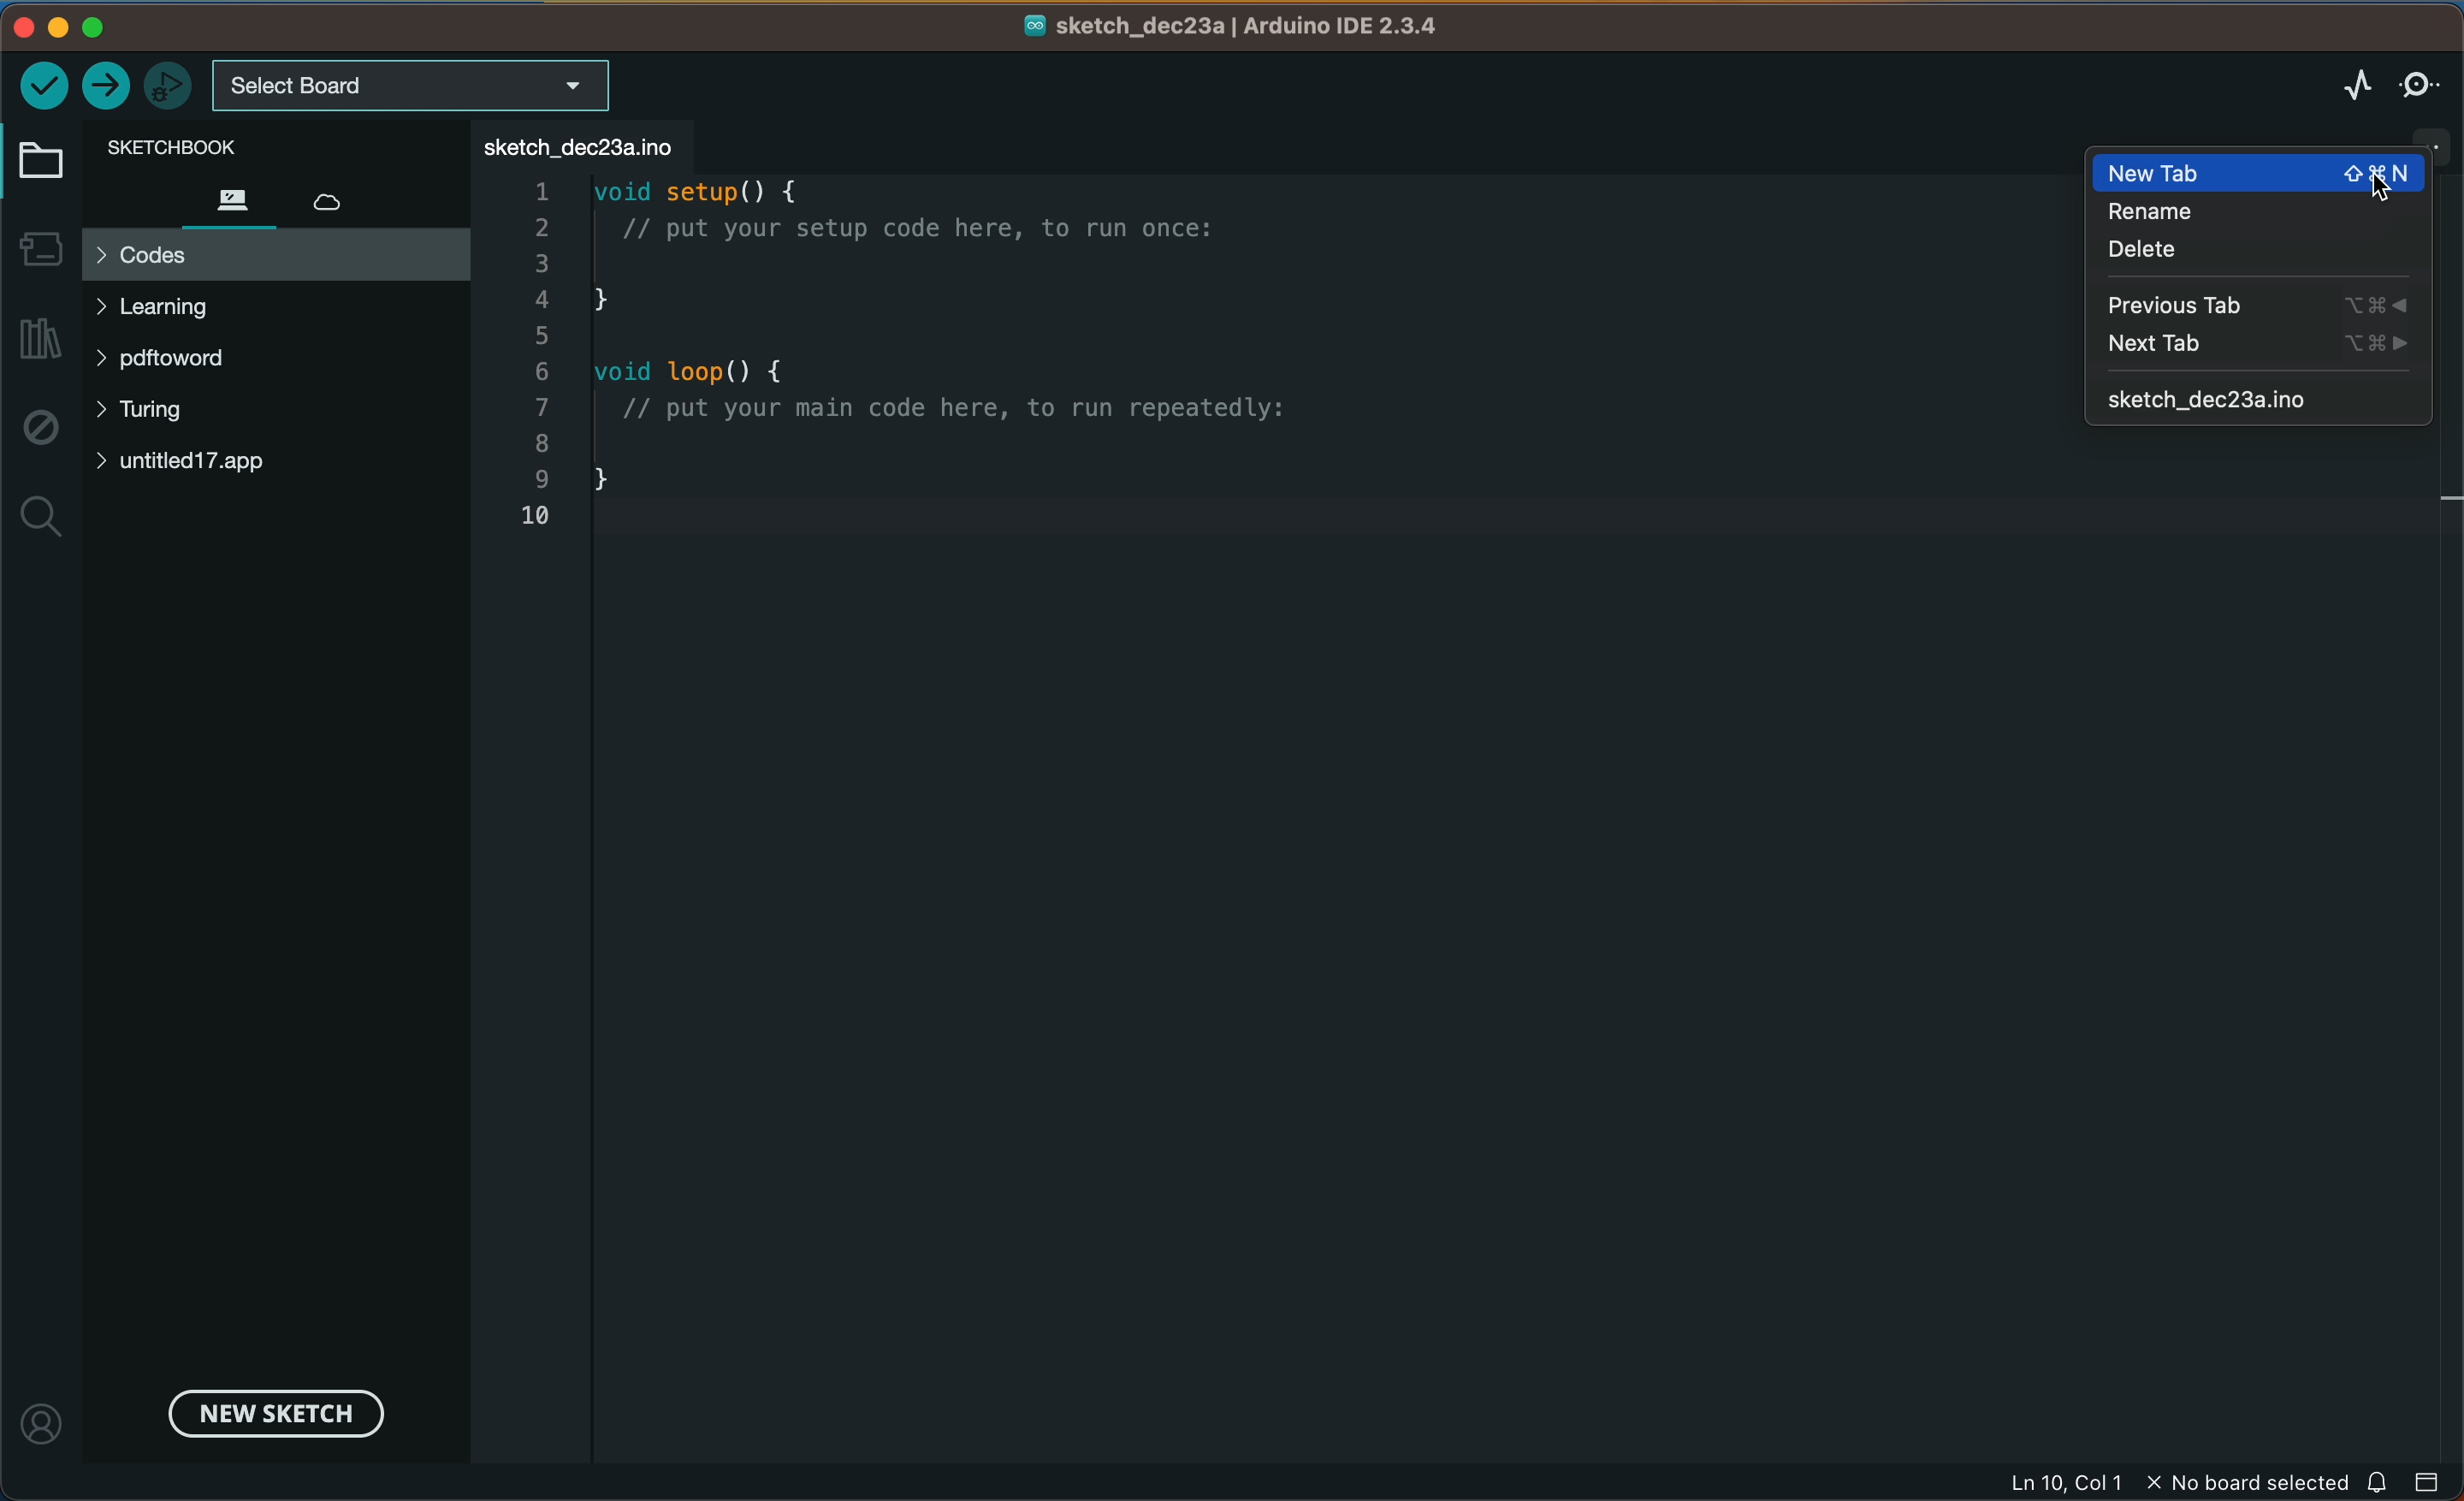 This screenshot has width=2464, height=1501. Describe the element at coordinates (2380, 1481) in the screenshot. I see `notification` at that location.